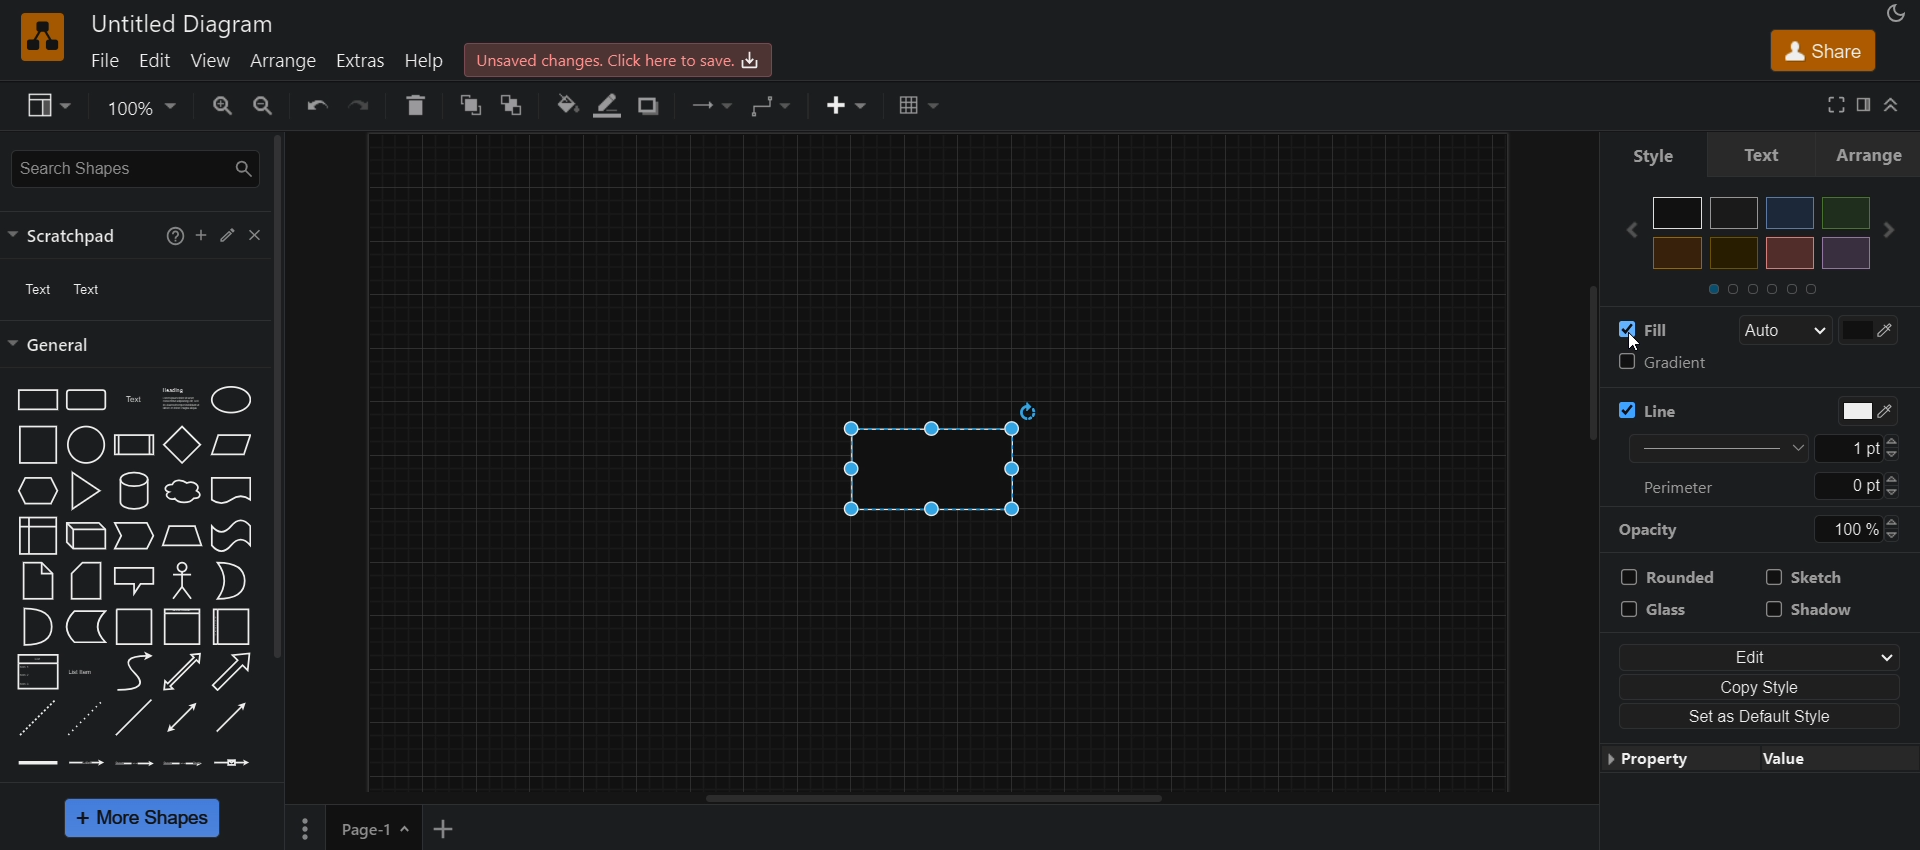 This screenshot has width=1920, height=850. Describe the element at coordinates (134, 581) in the screenshot. I see `callout` at that location.